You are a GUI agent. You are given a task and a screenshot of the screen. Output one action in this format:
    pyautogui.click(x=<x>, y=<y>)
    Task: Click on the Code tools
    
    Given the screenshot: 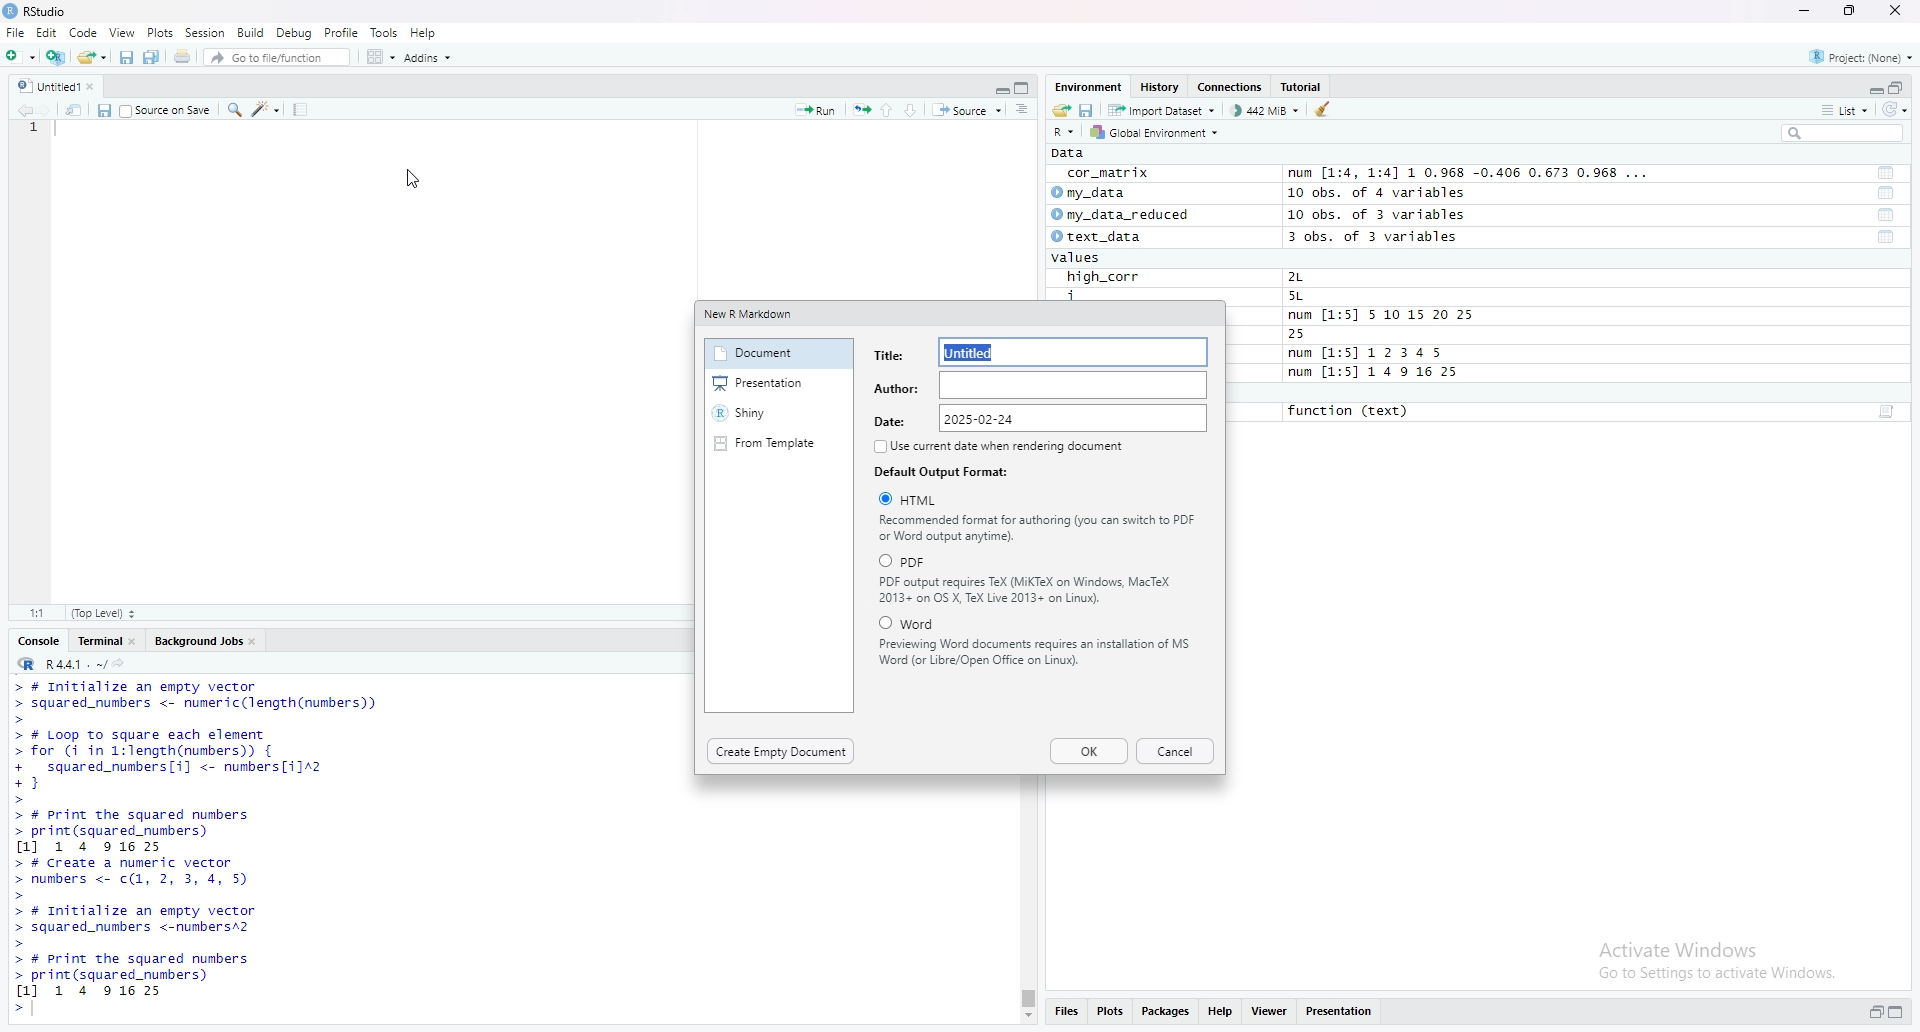 What is the action you would take?
    pyautogui.click(x=266, y=109)
    